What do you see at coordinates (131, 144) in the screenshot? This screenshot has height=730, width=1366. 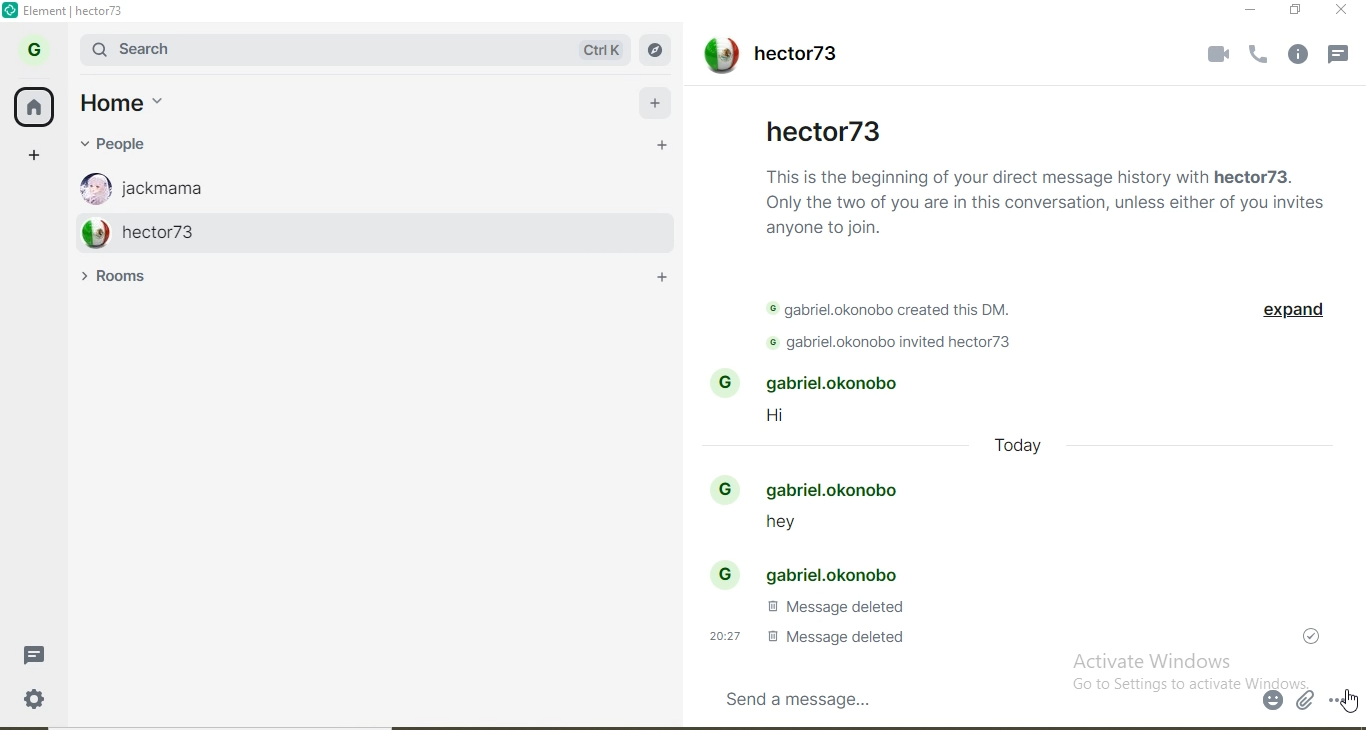 I see `people` at bounding box center [131, 144].